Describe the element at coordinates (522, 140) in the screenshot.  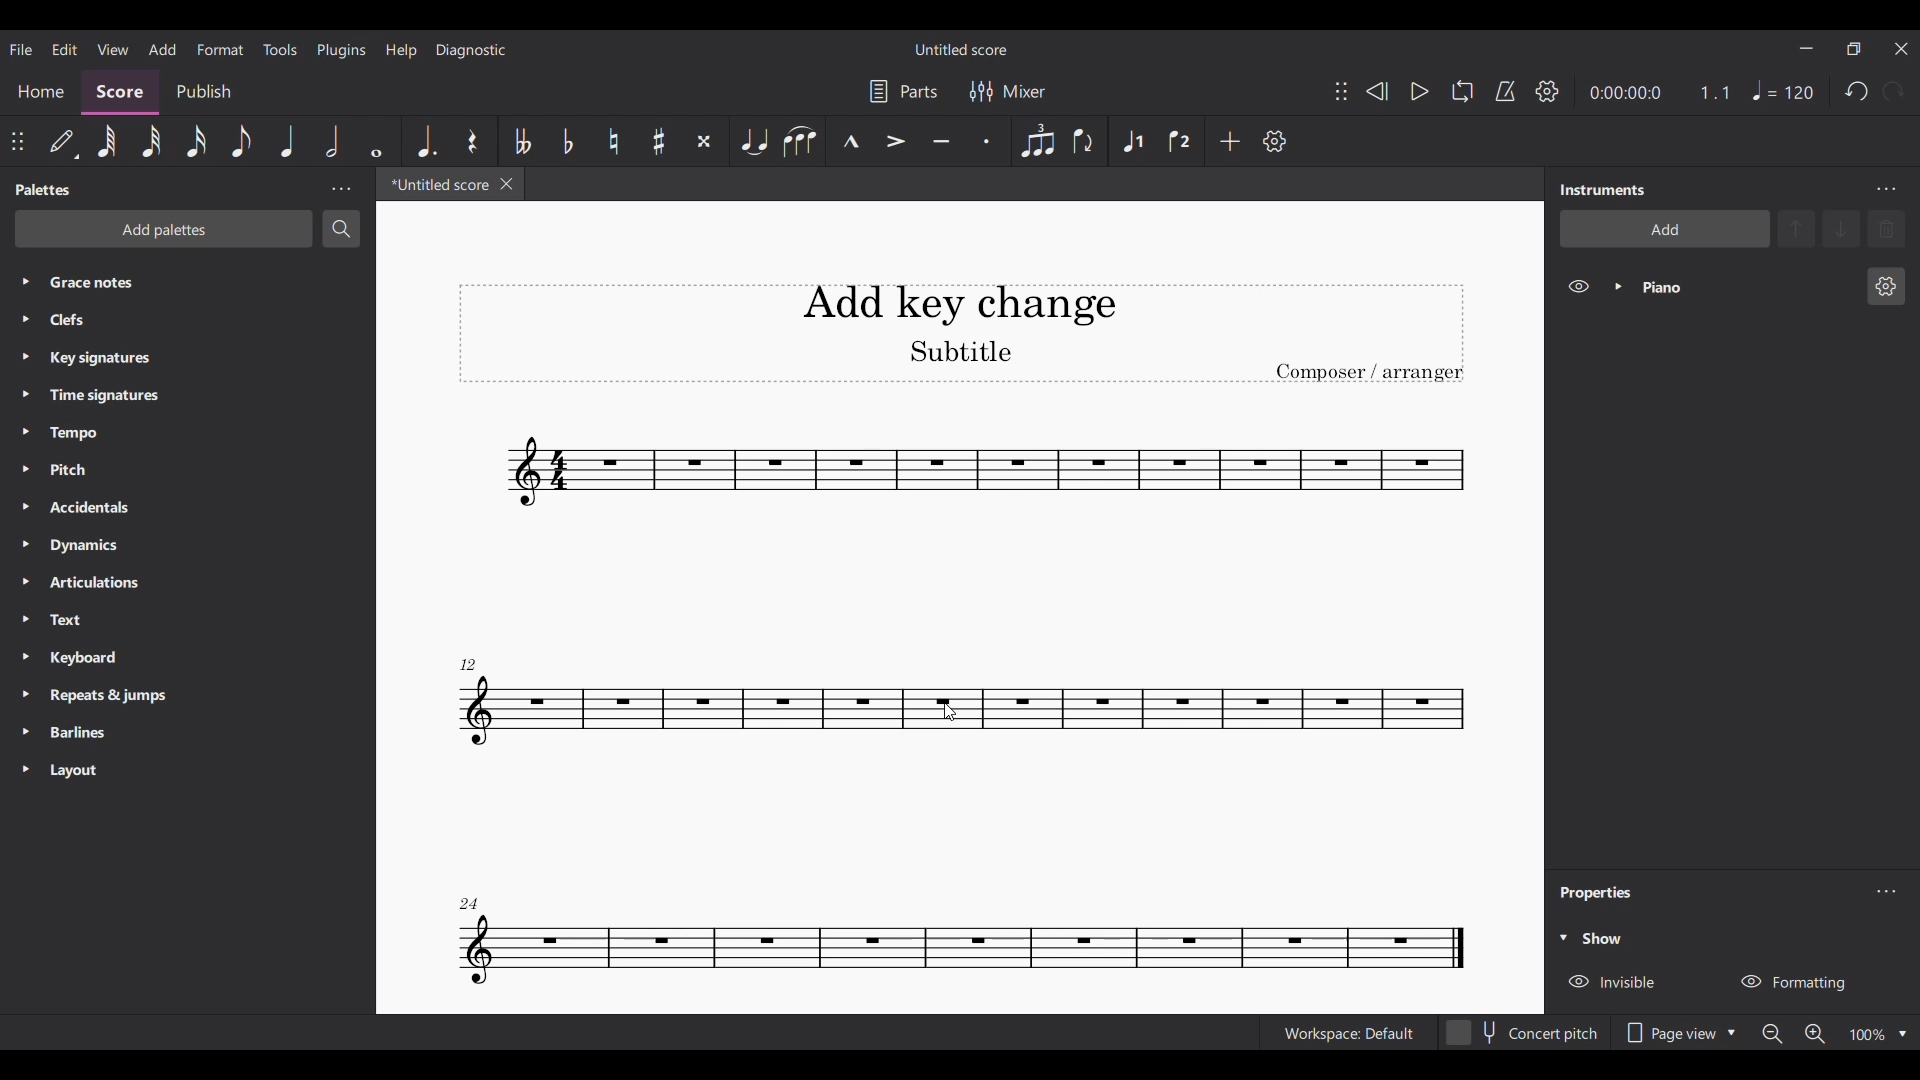
I see `Toggle double flat` at that location.